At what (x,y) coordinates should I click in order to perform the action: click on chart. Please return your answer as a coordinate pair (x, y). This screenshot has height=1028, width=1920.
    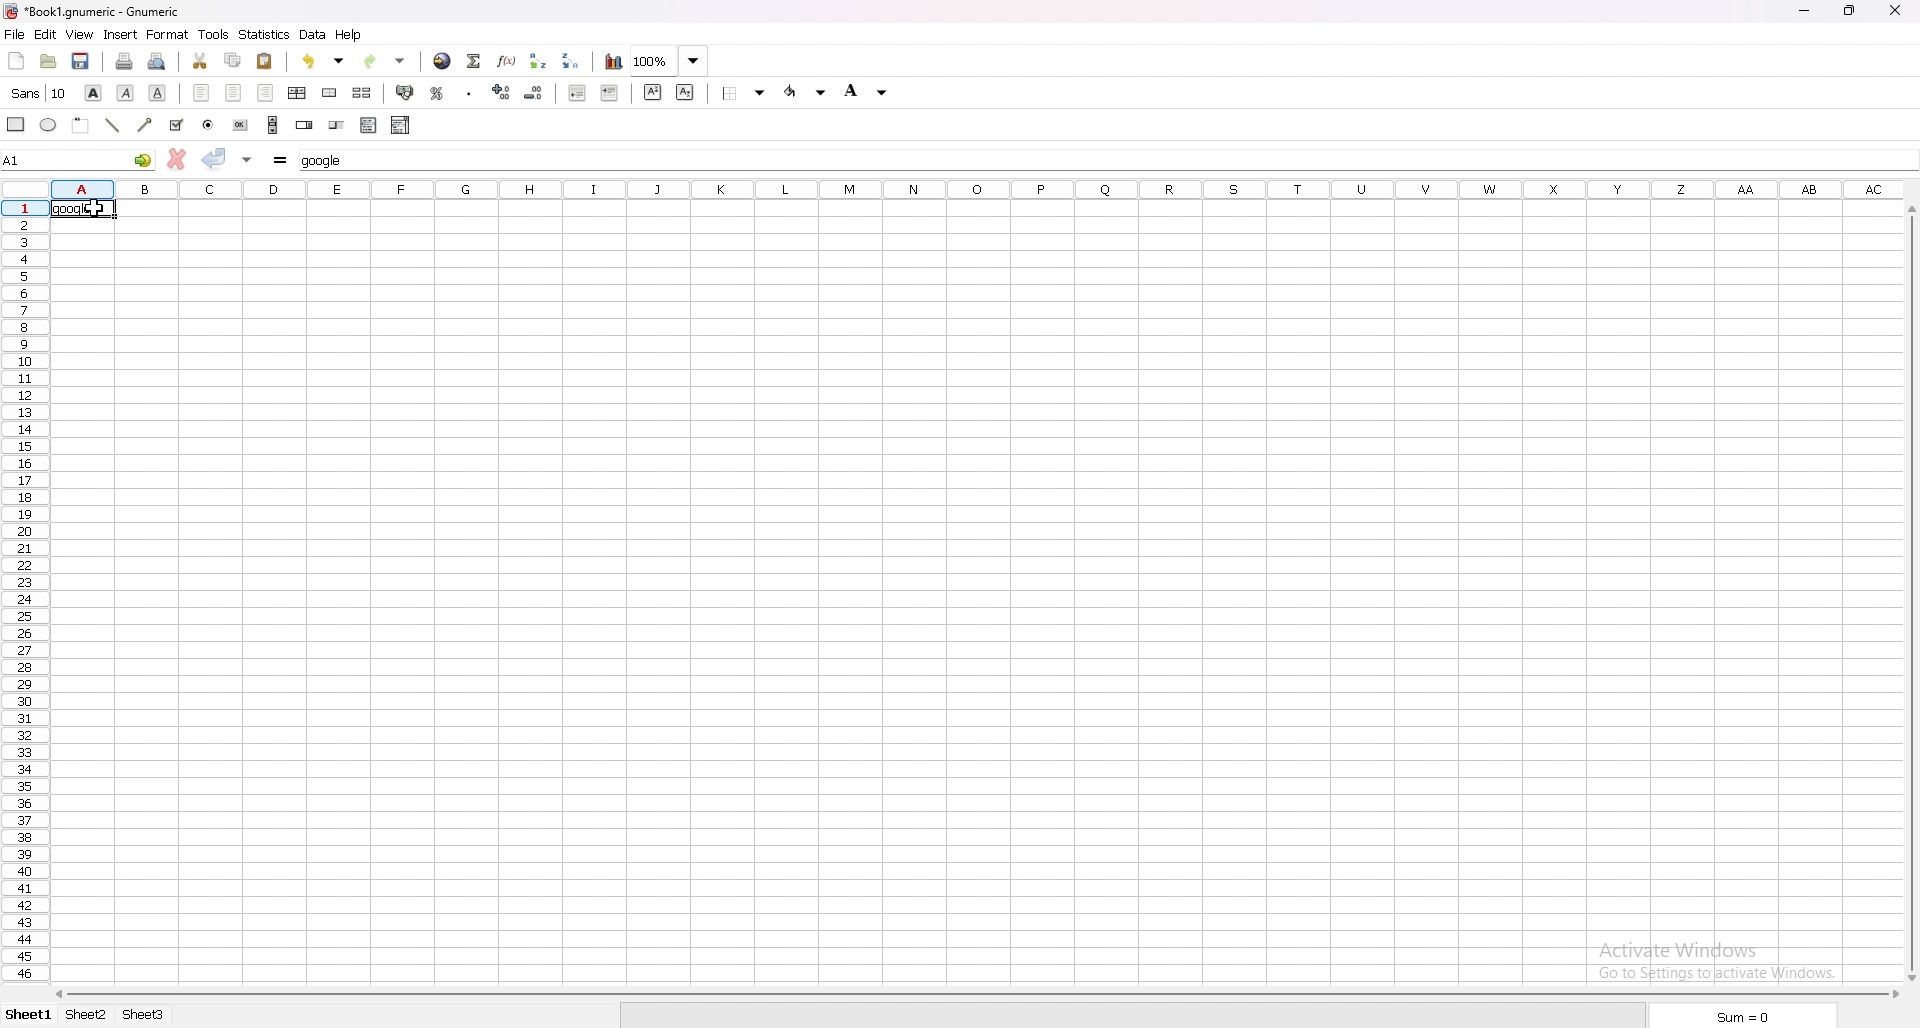
    Looking at the image, I should click on (615, 63).